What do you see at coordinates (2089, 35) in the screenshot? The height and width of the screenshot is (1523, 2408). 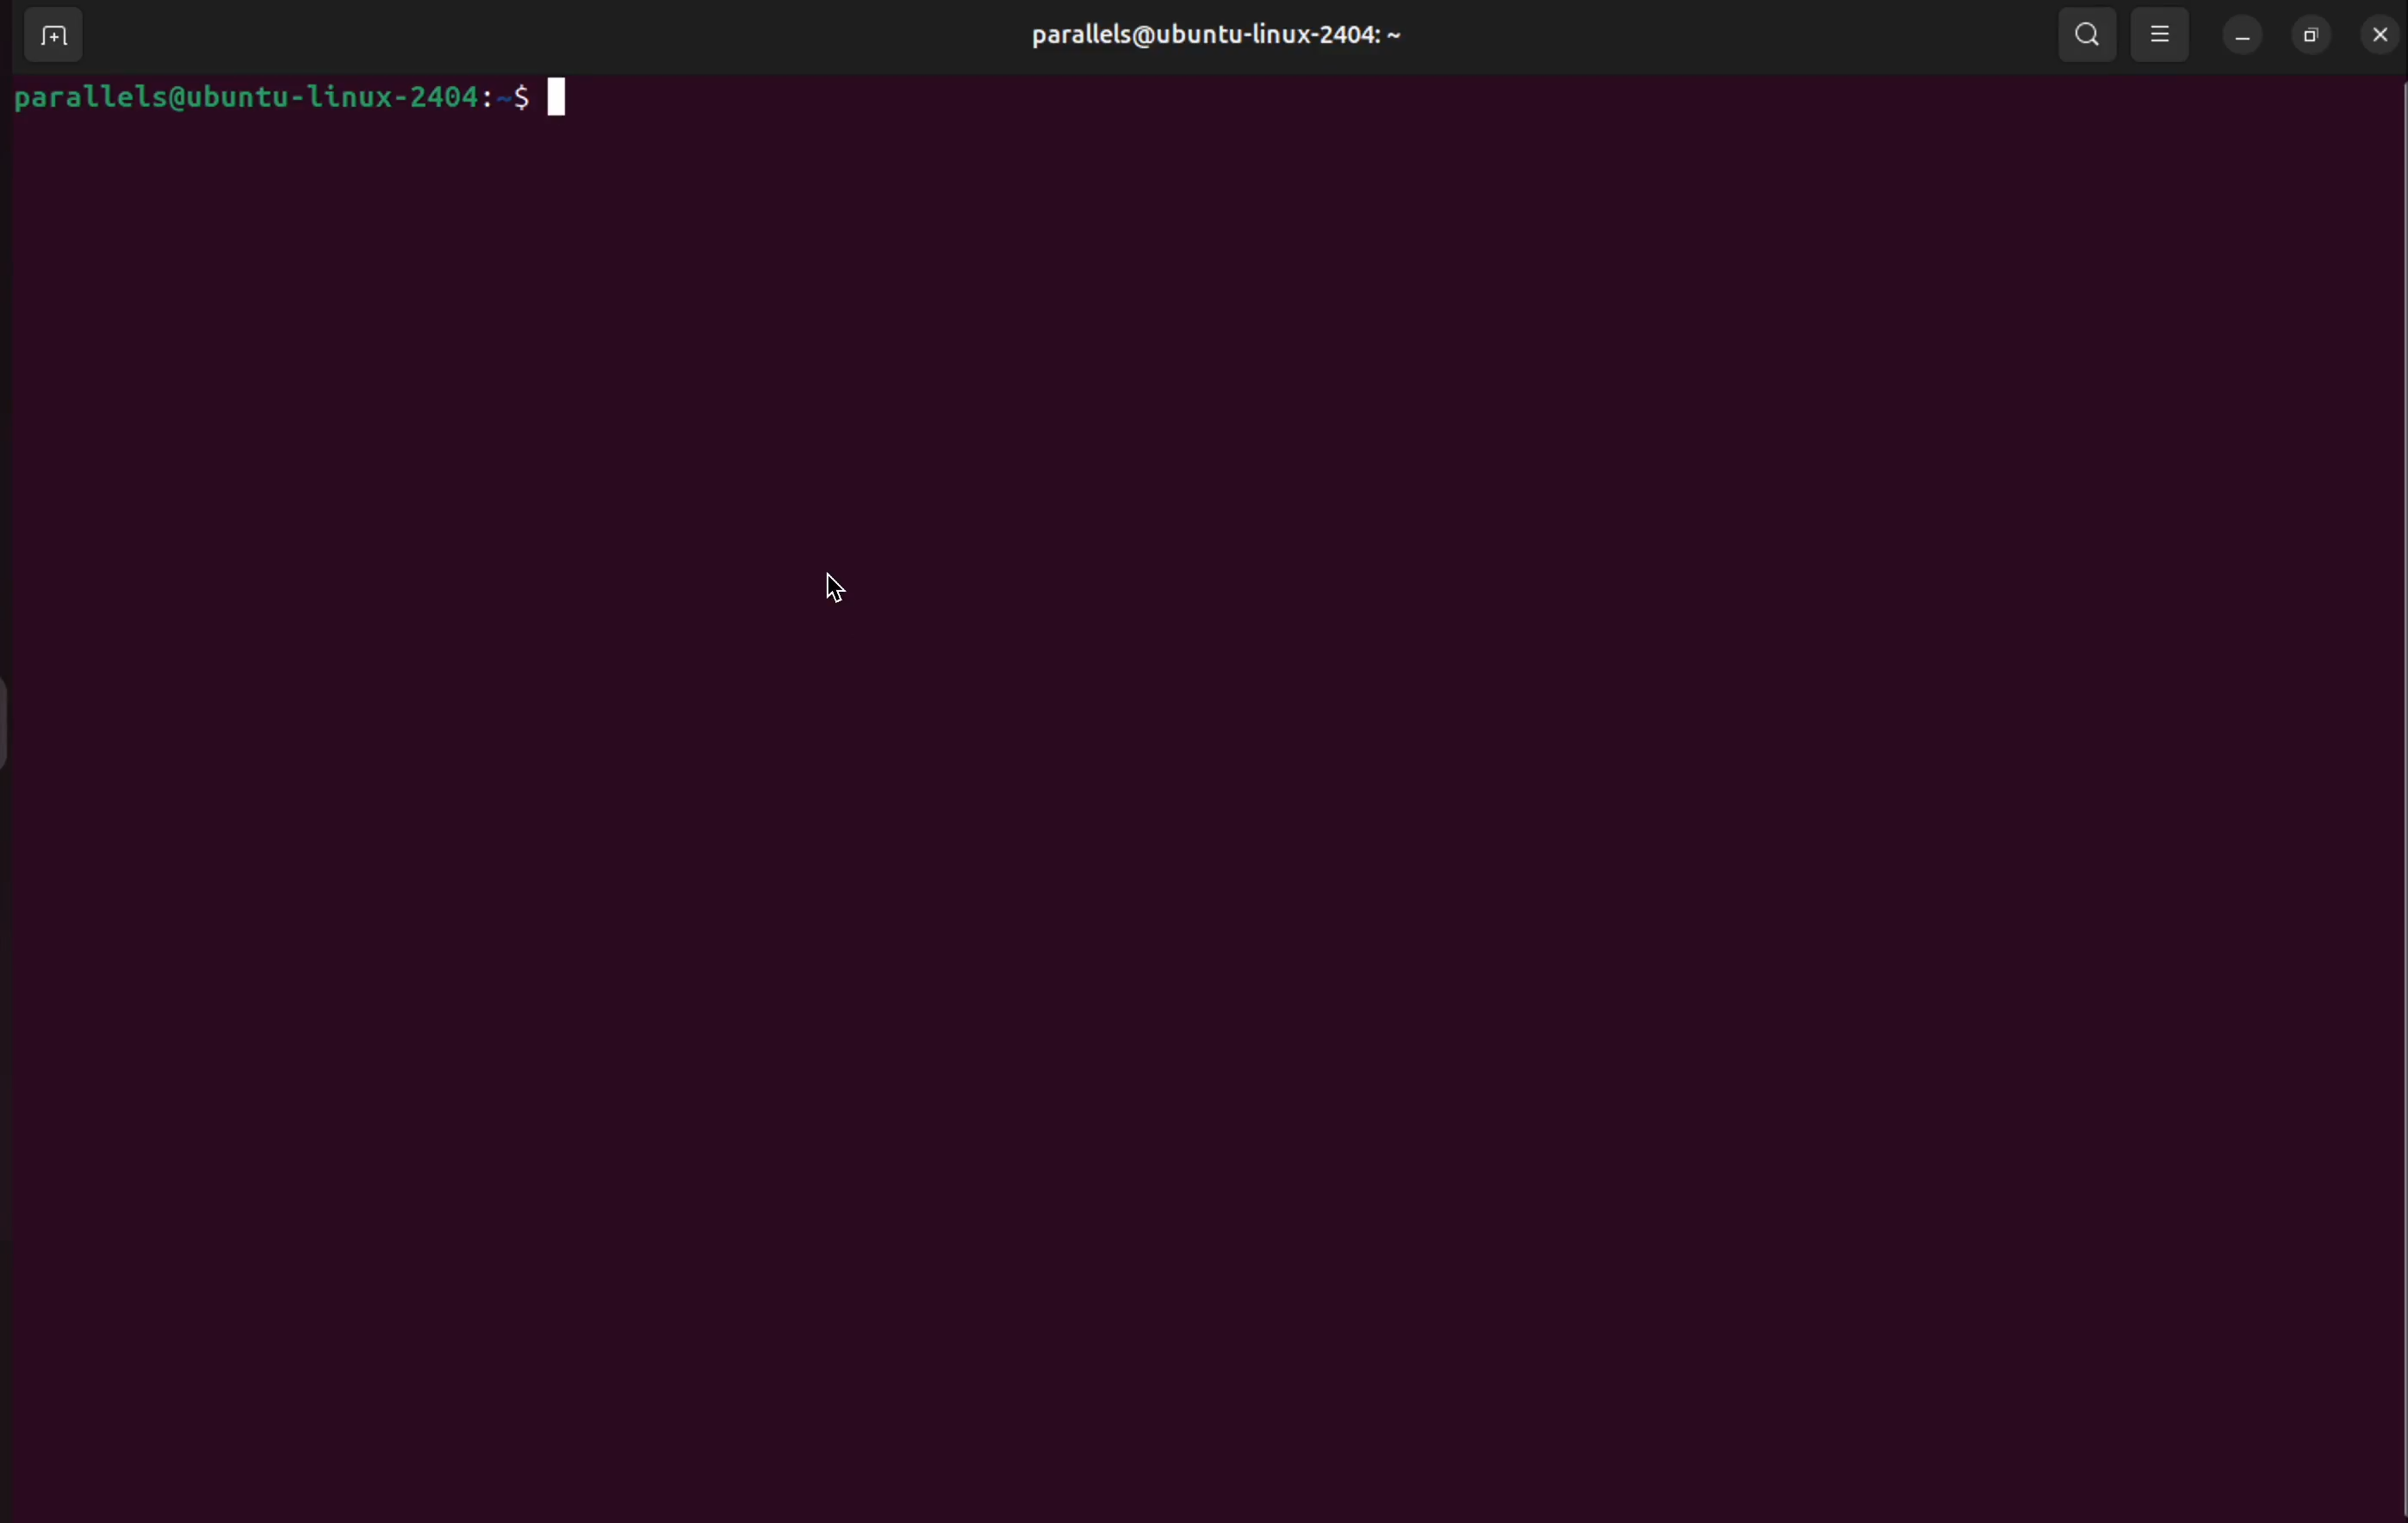 I see `search` at bounding box center [2089, 35].